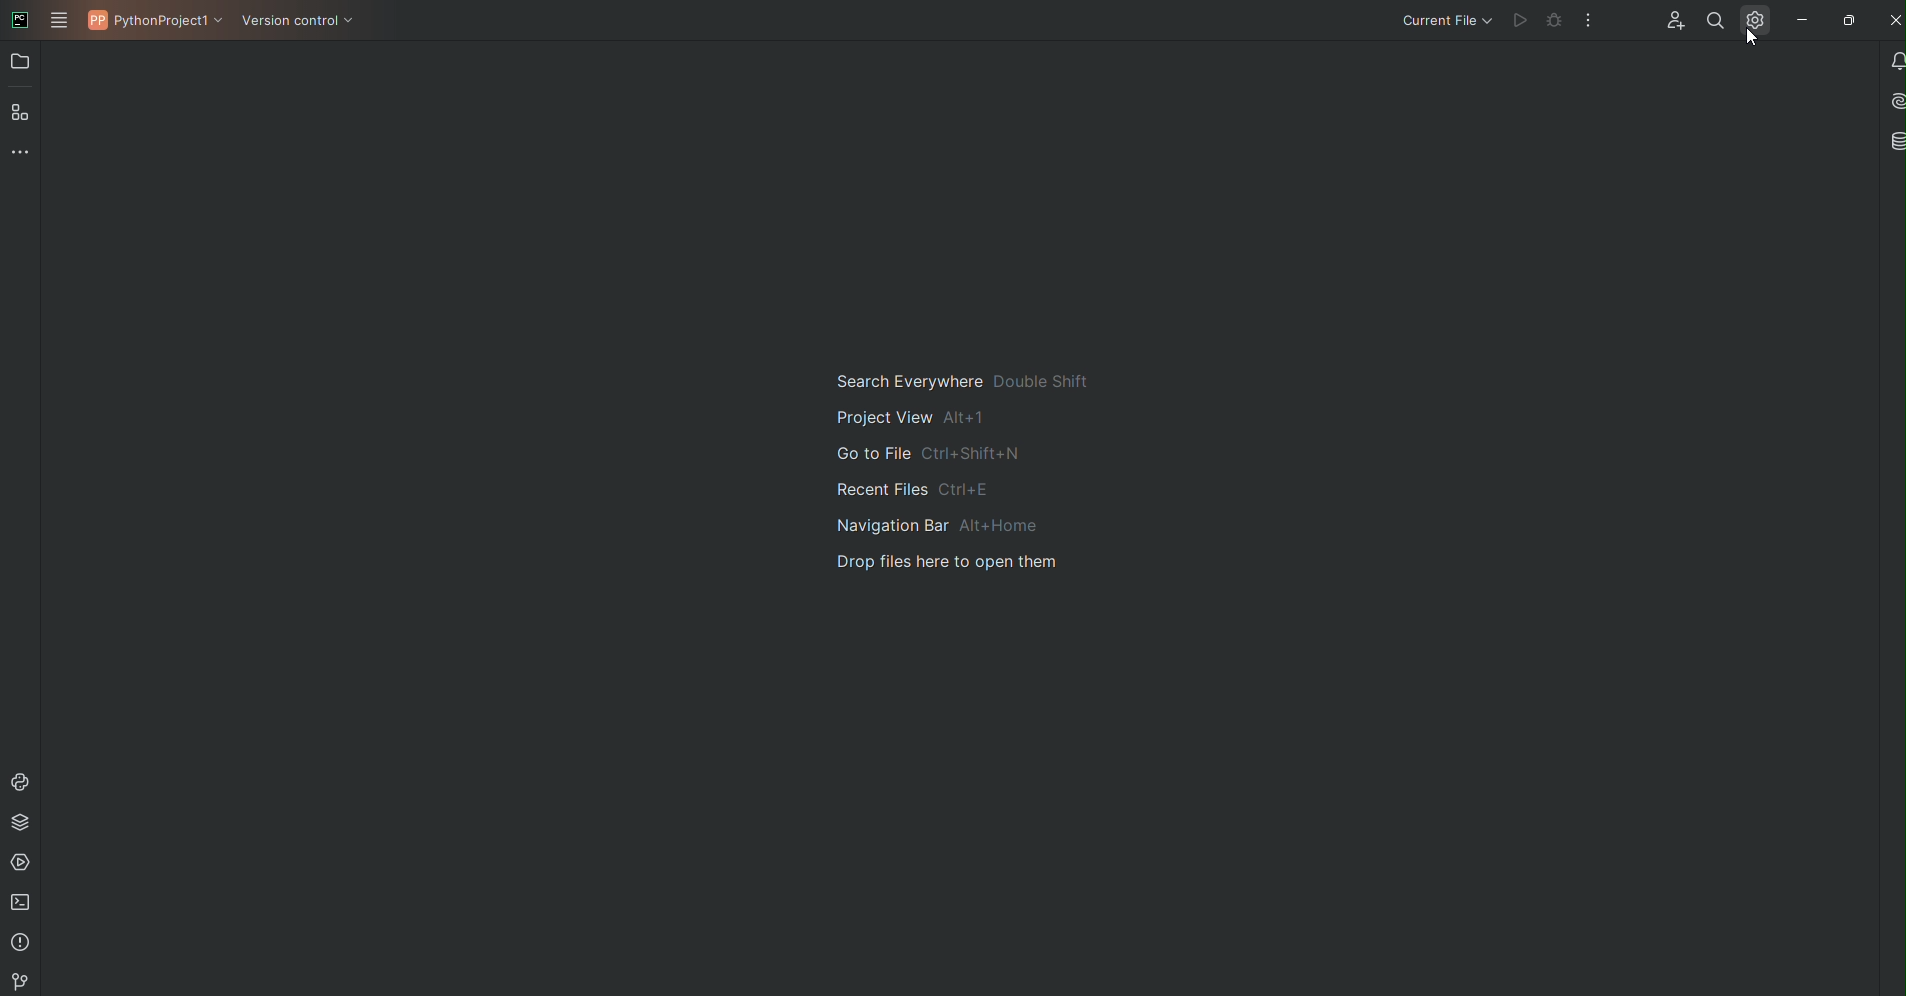  I want to click on Minimize, so click(1798, 22).